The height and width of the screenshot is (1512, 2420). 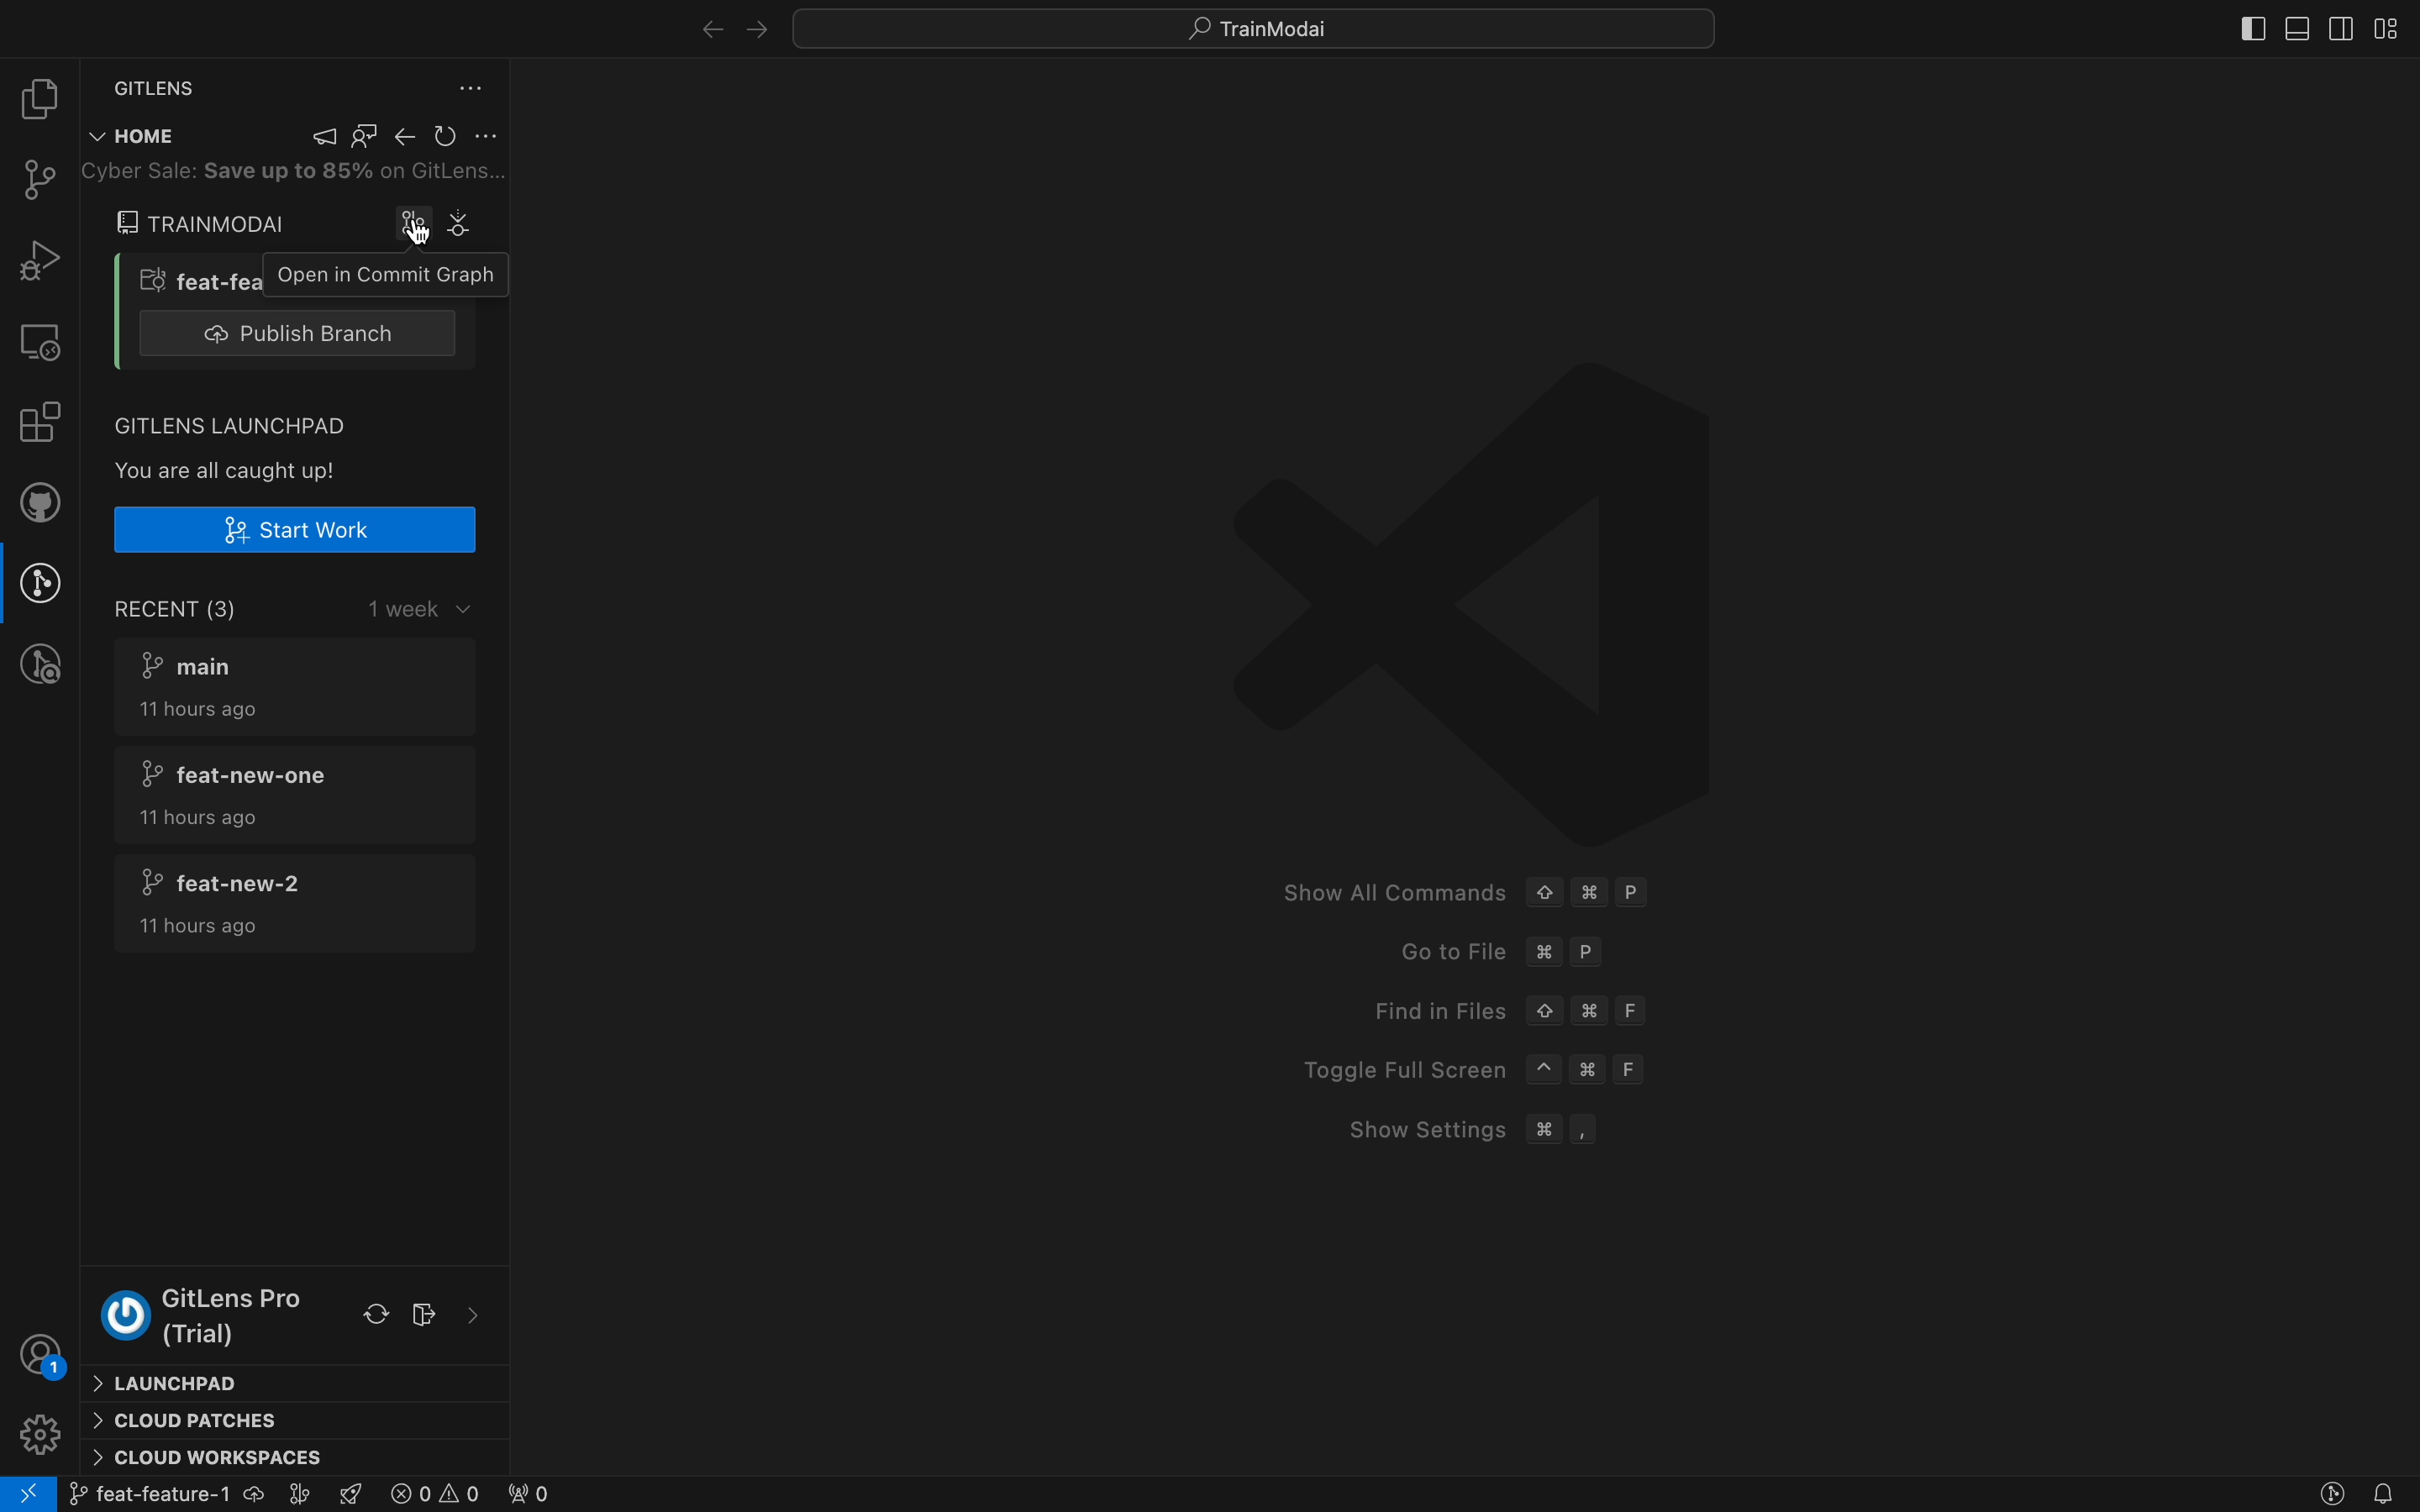 What do you see at coordinates (301, 331) in the screenshot?
I see `publish` at bounding box center [301, 331].